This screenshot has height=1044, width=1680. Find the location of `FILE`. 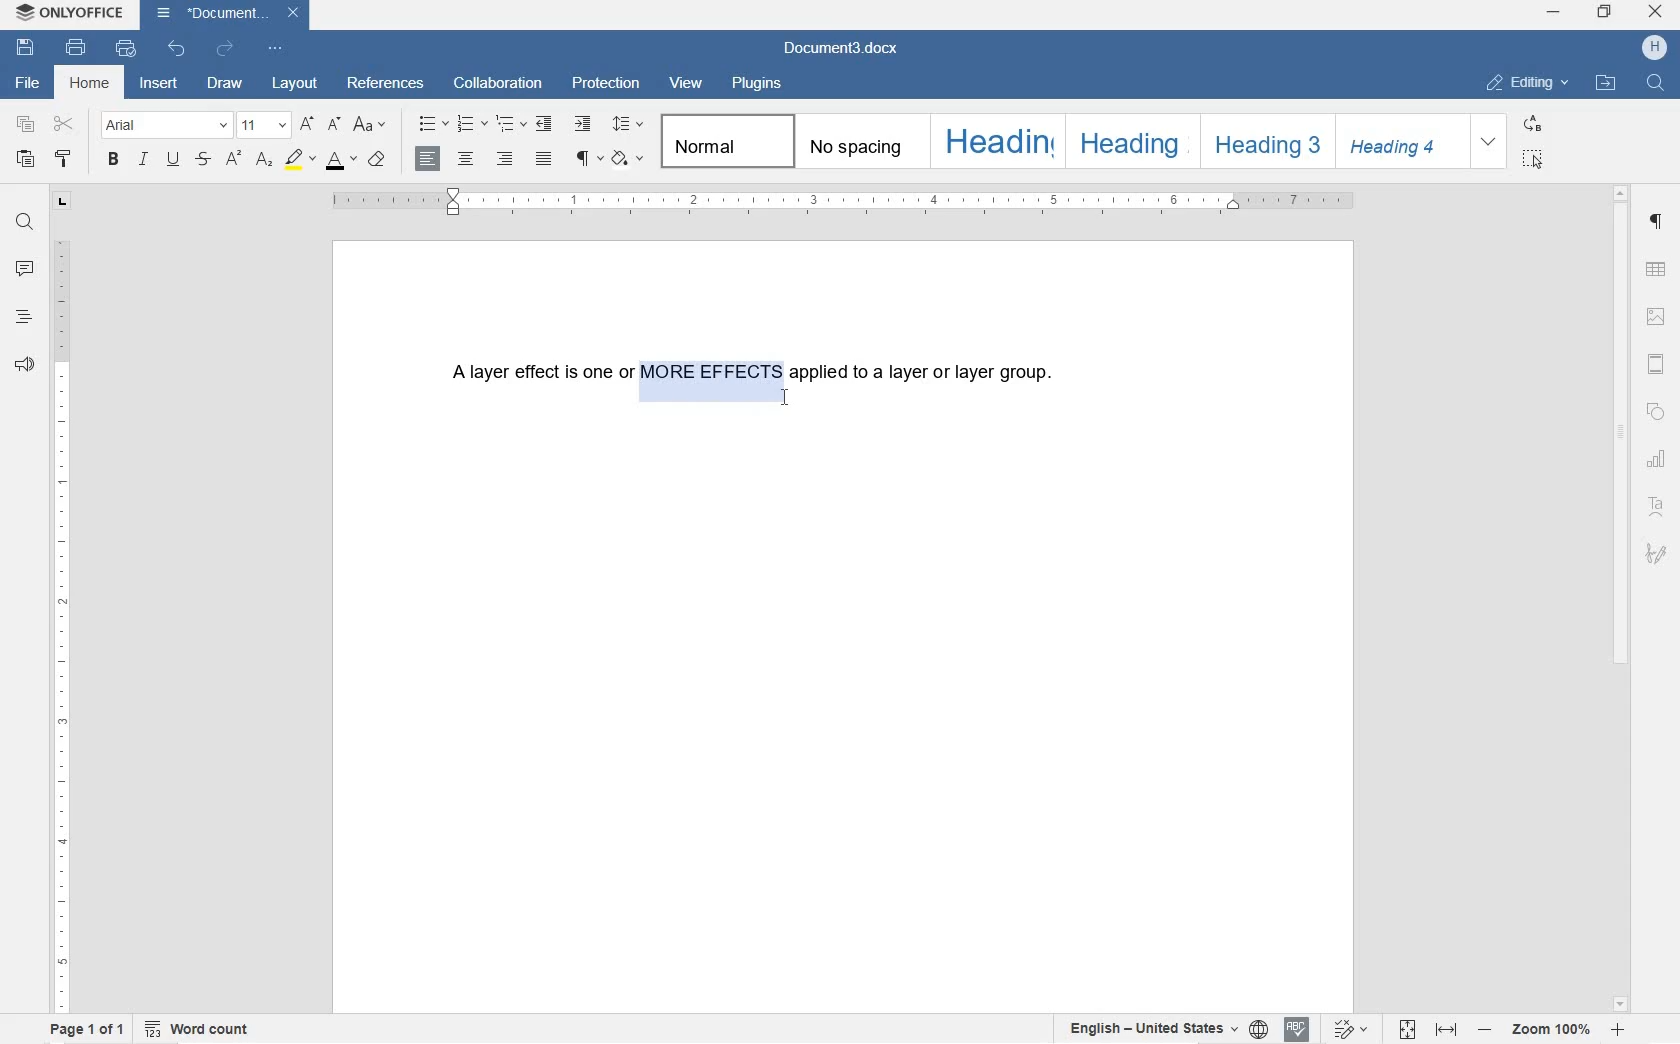

FILE is located at coordinates (30, 83).